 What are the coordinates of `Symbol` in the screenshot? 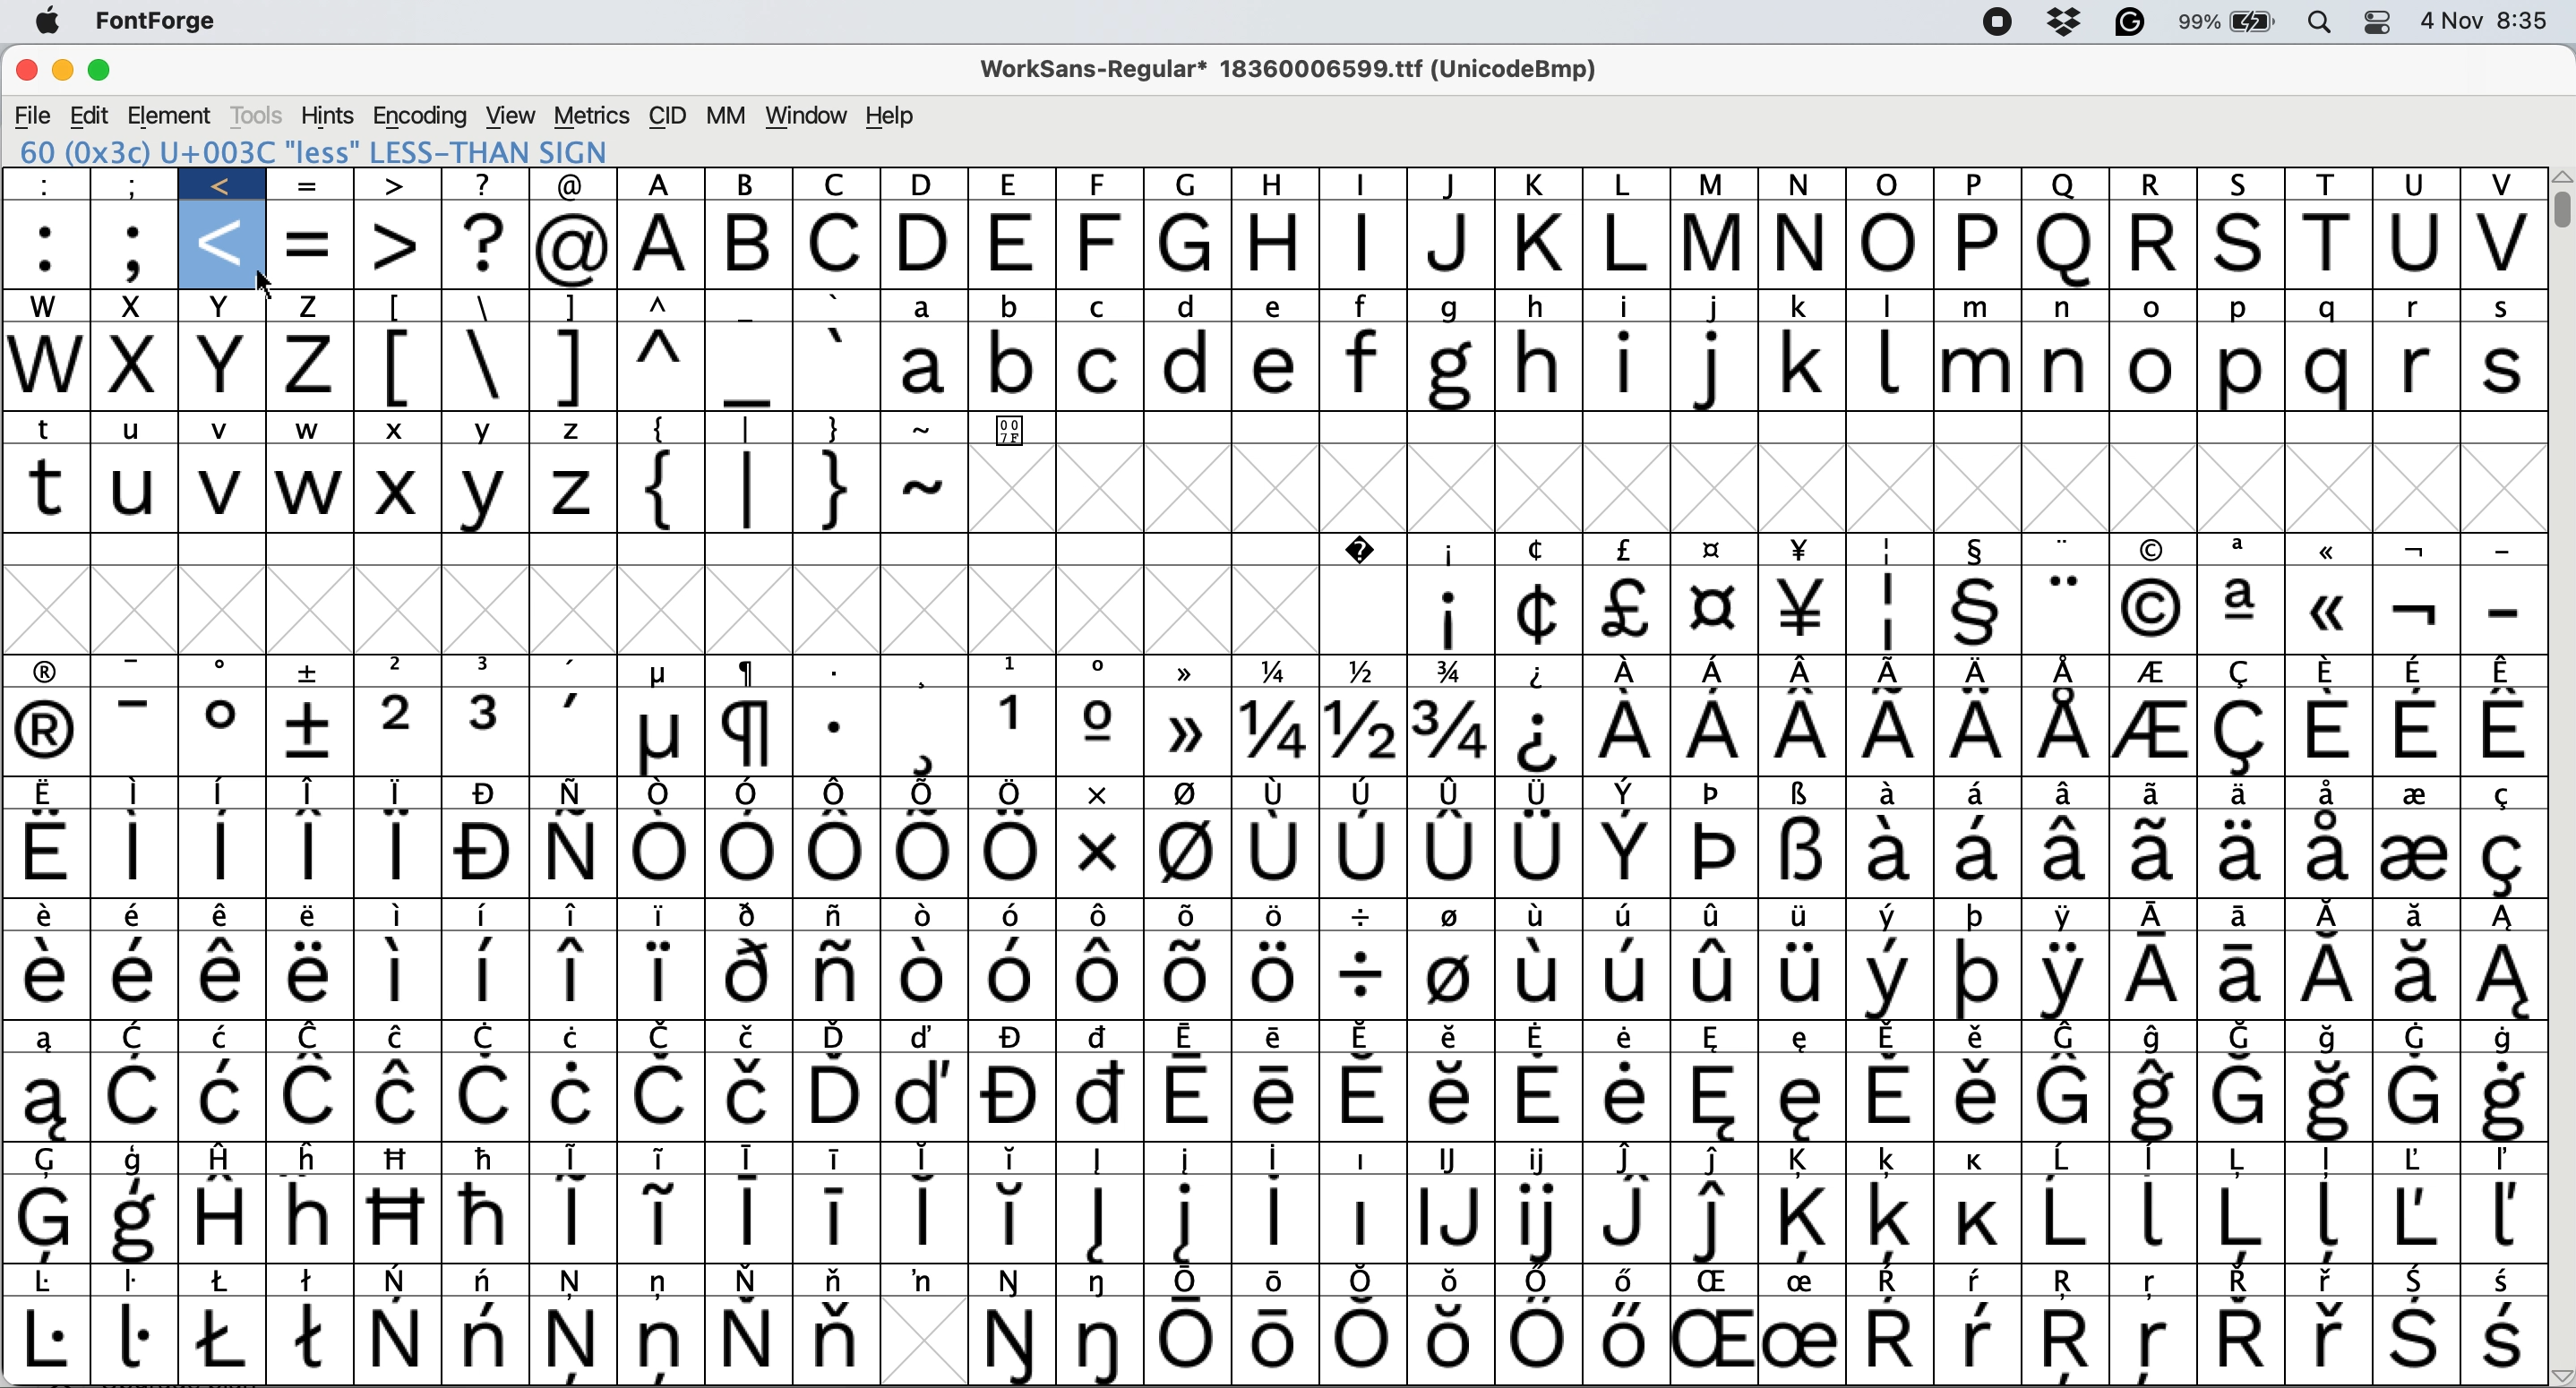 It's located at (488, 1095).